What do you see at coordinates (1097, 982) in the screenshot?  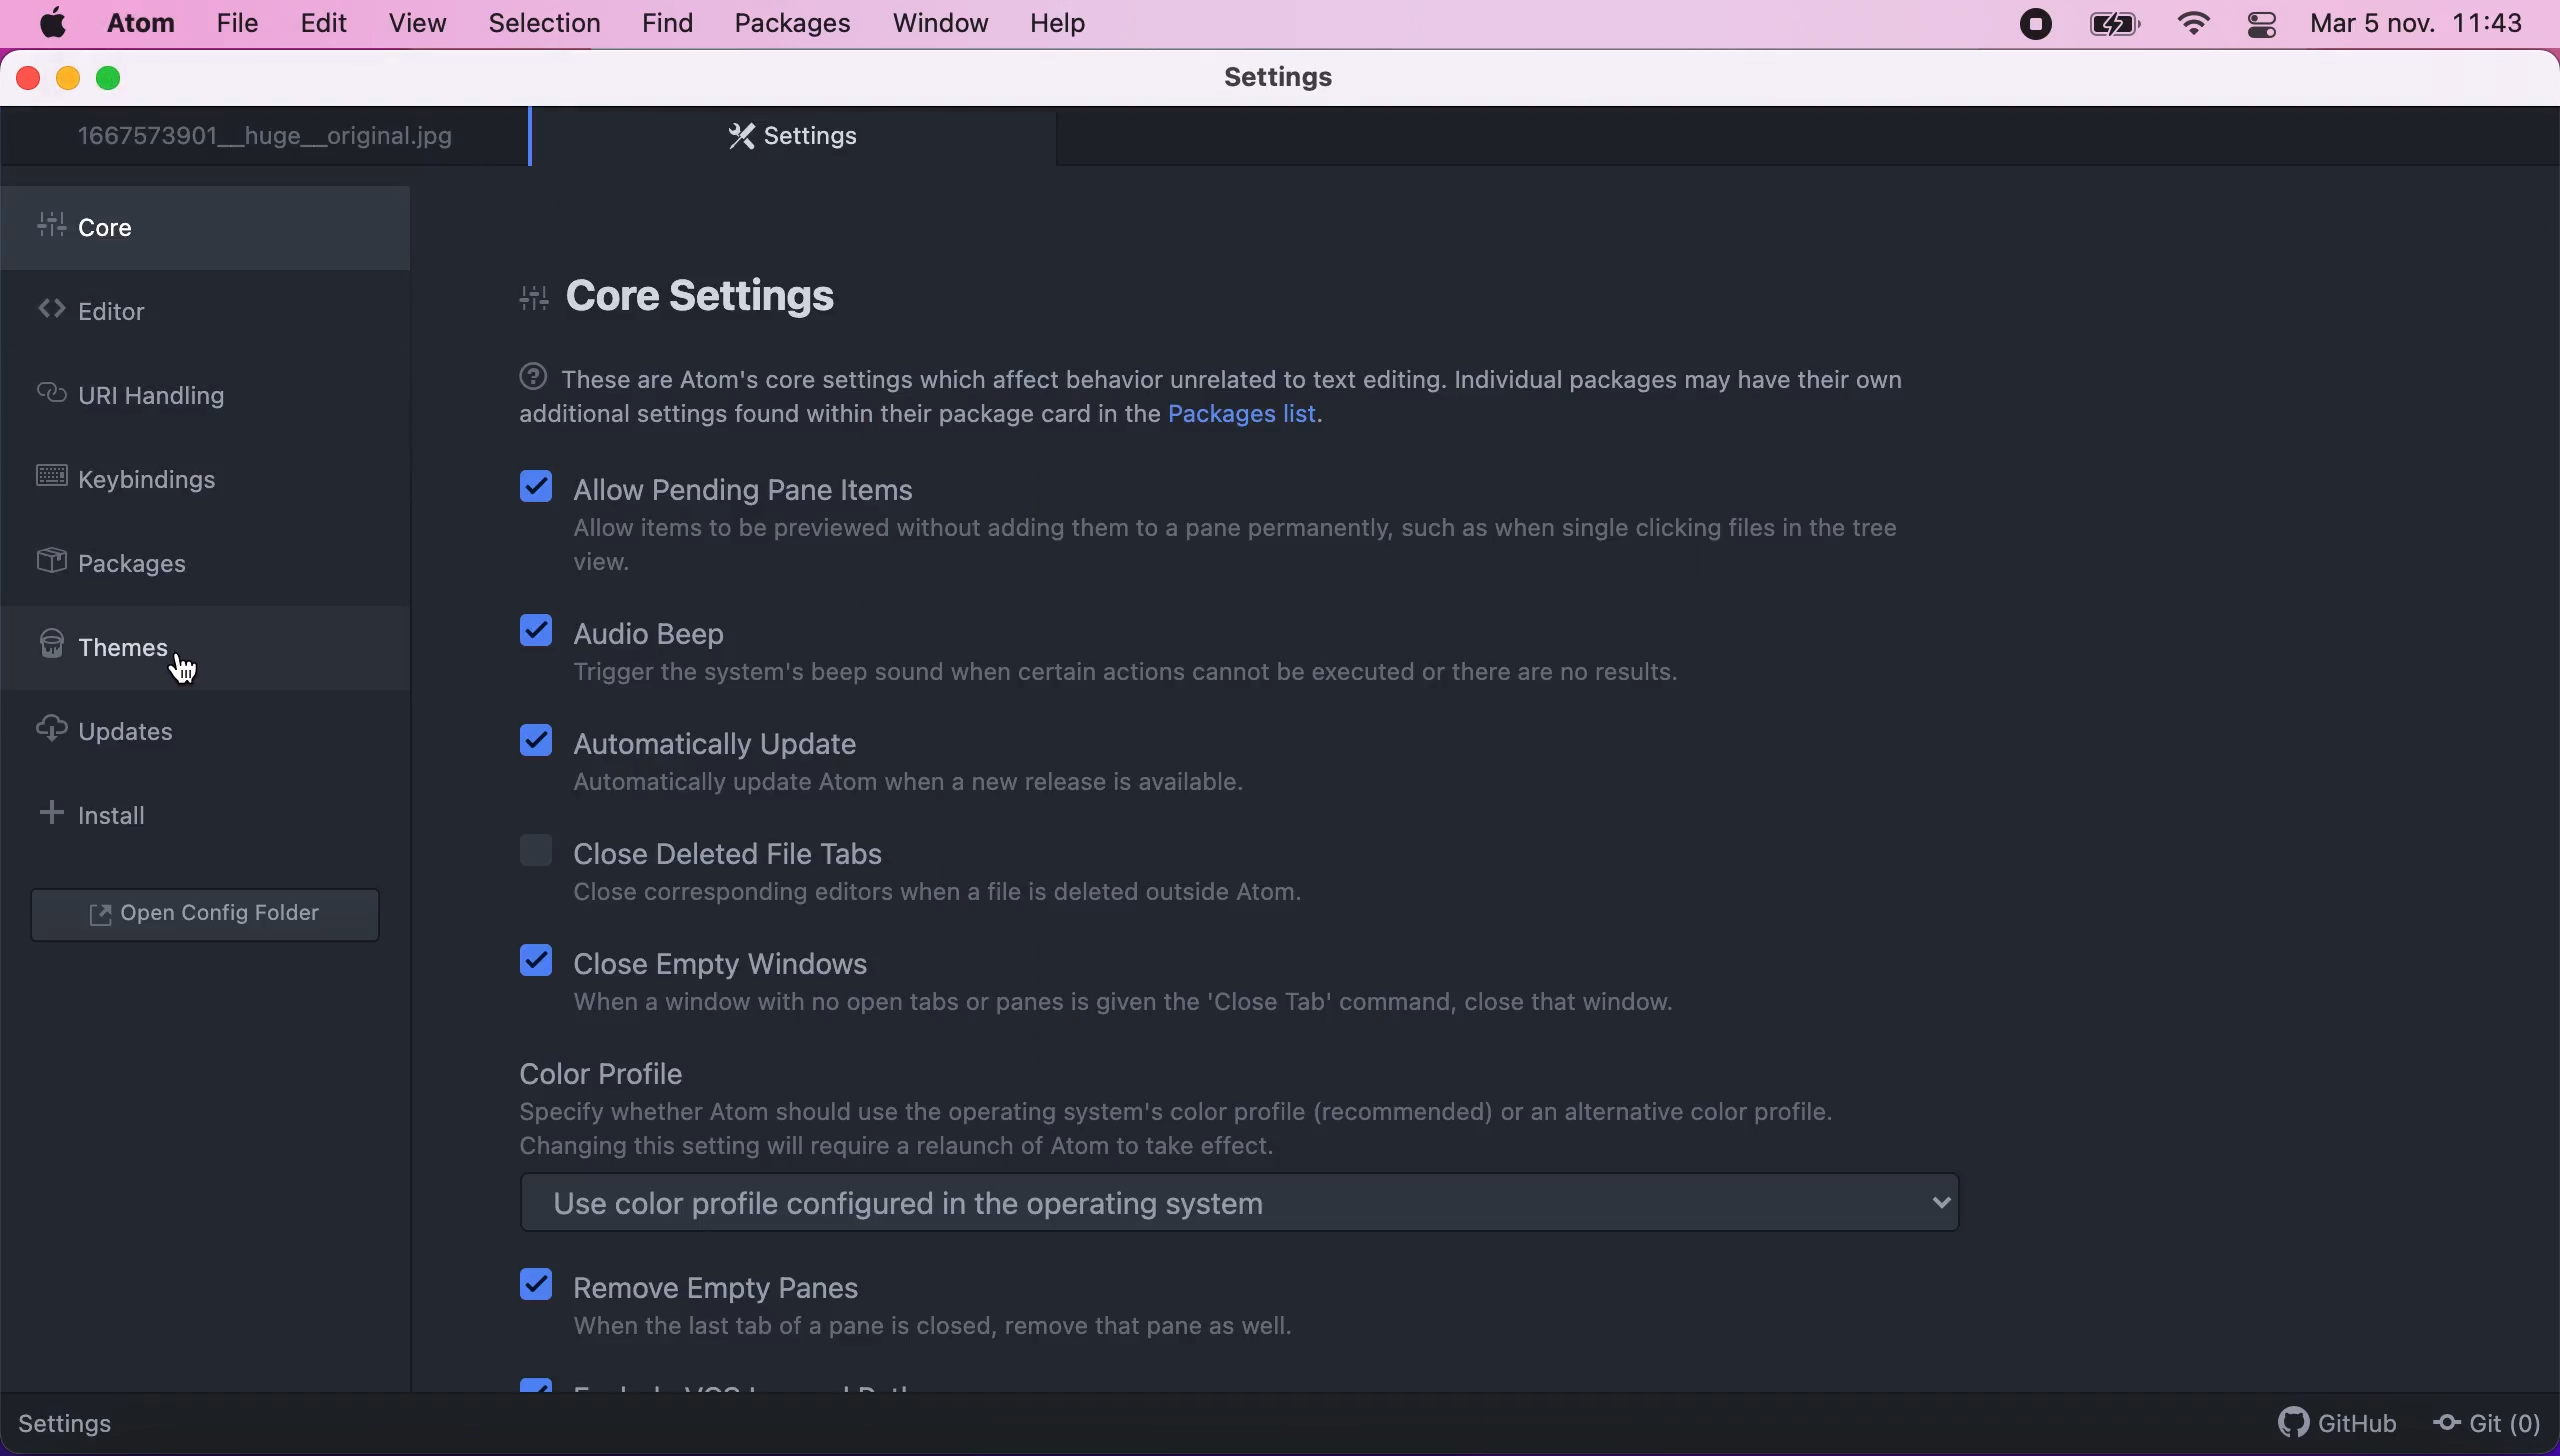 I see `Close Empty Windows | When a window with no open tabs or panes is given the 'Close Tab' command, close that window.` at bounding box center [1097, 982].